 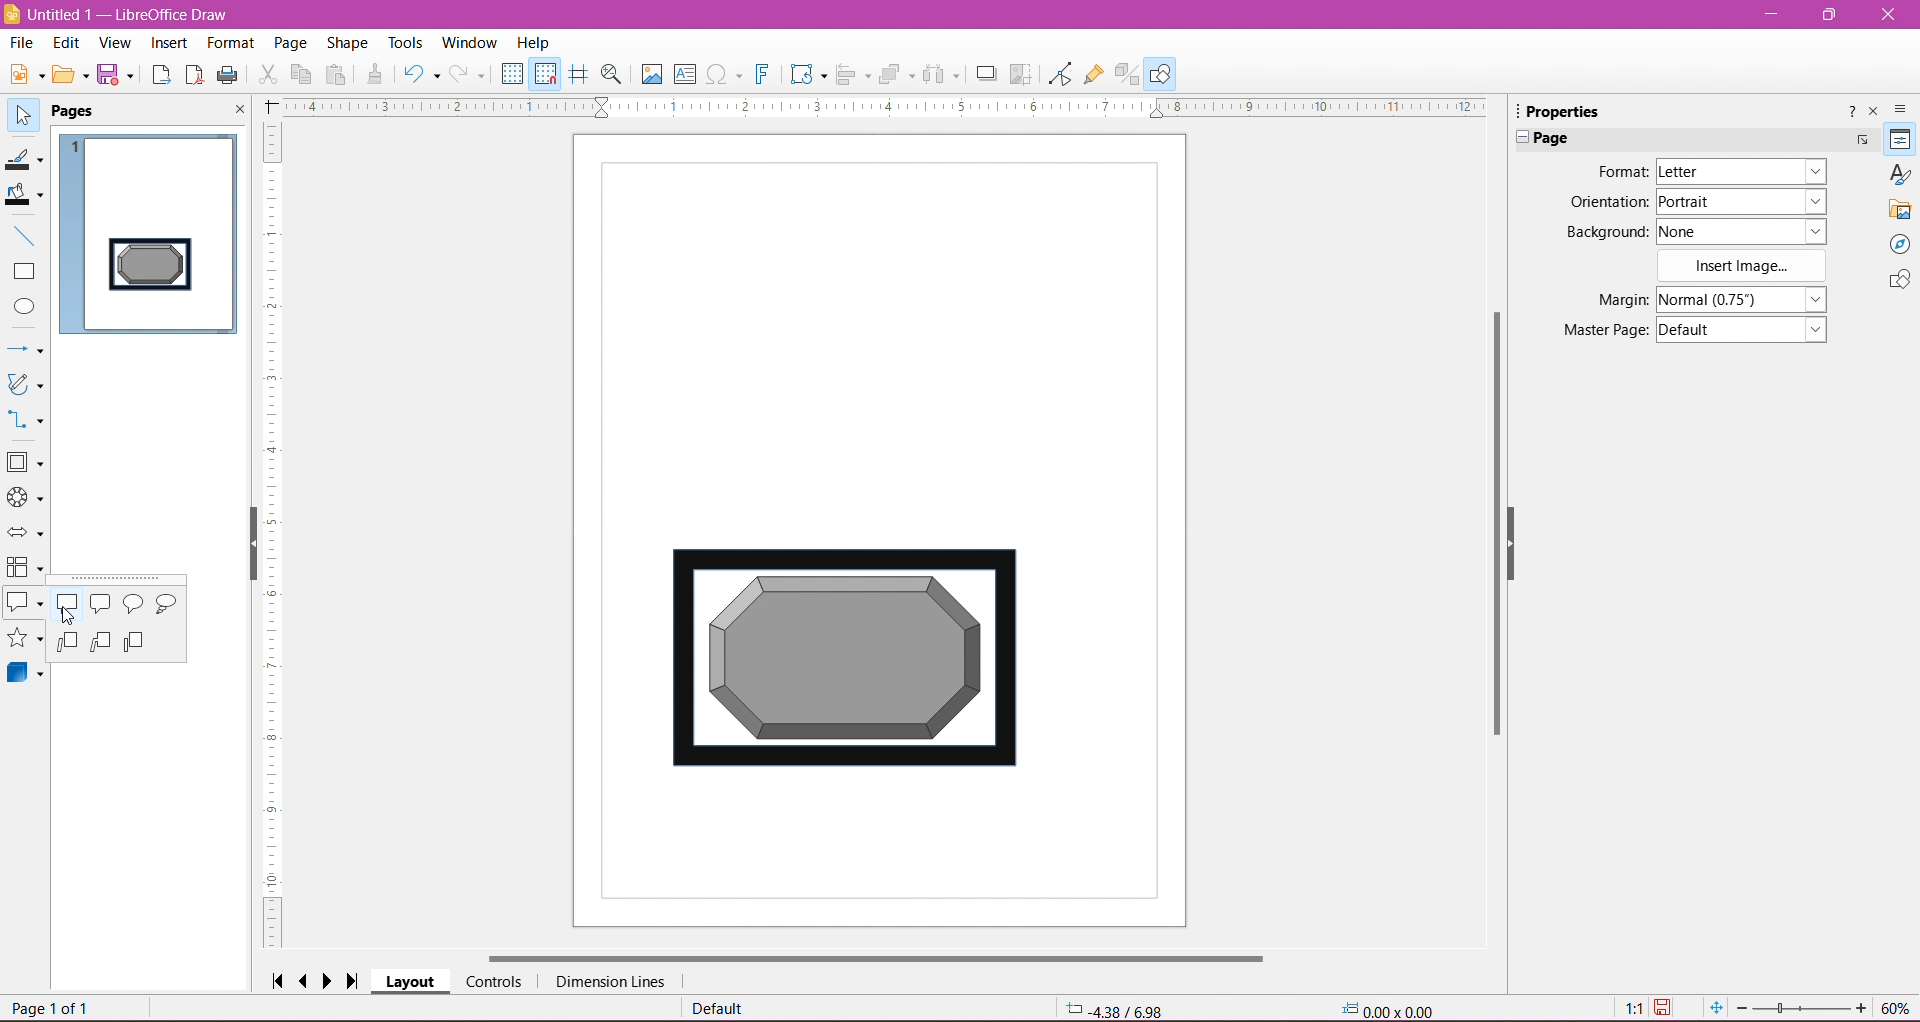 I want to click on Toggle Extrusion, so click(x=1127, y=74).